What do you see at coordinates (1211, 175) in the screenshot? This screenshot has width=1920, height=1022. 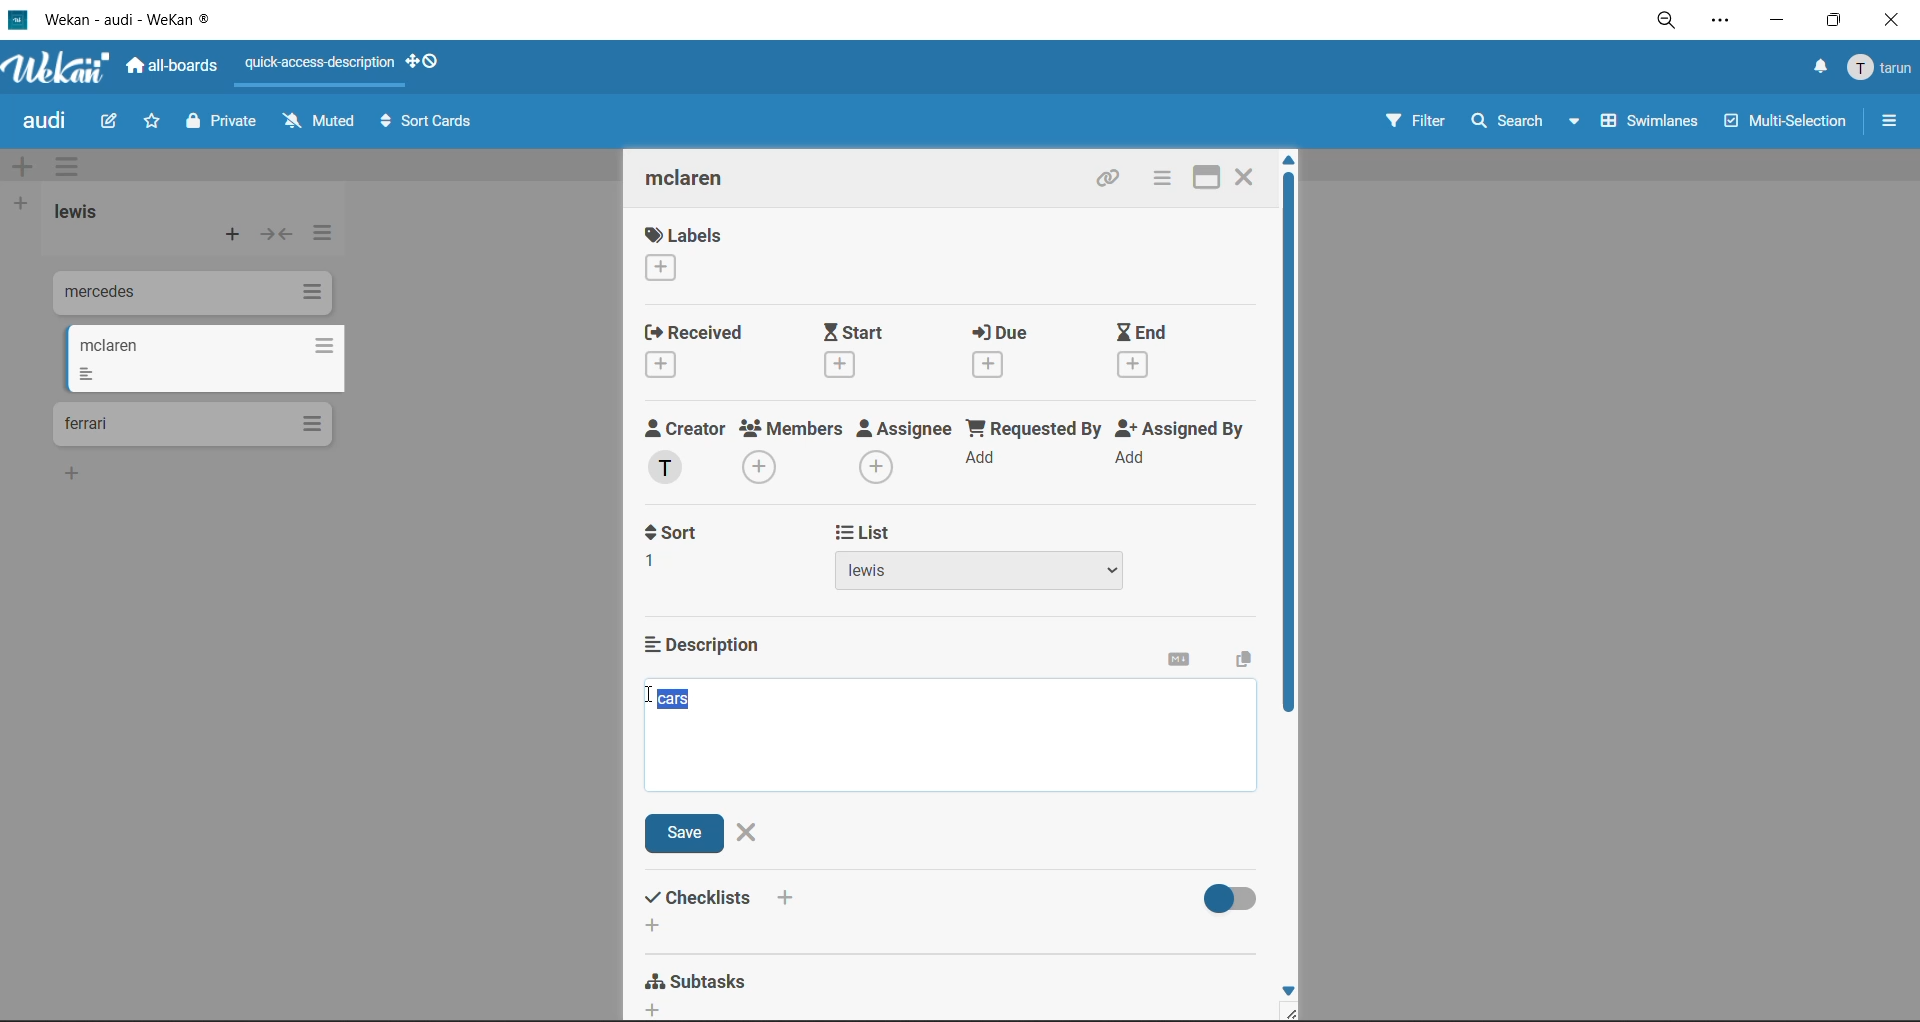 I see `maximize` at bounding box center [1211, 175].